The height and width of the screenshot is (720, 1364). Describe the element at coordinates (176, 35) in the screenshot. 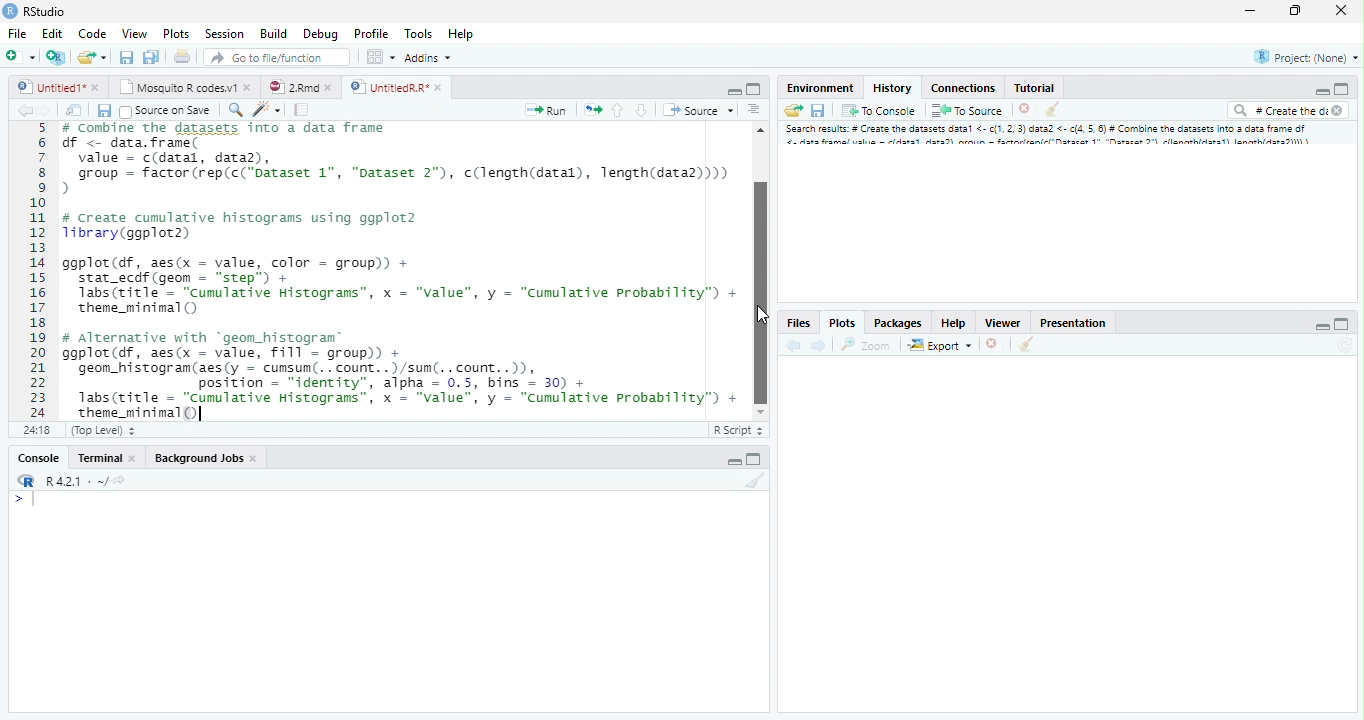

I see `Plots` at that location.